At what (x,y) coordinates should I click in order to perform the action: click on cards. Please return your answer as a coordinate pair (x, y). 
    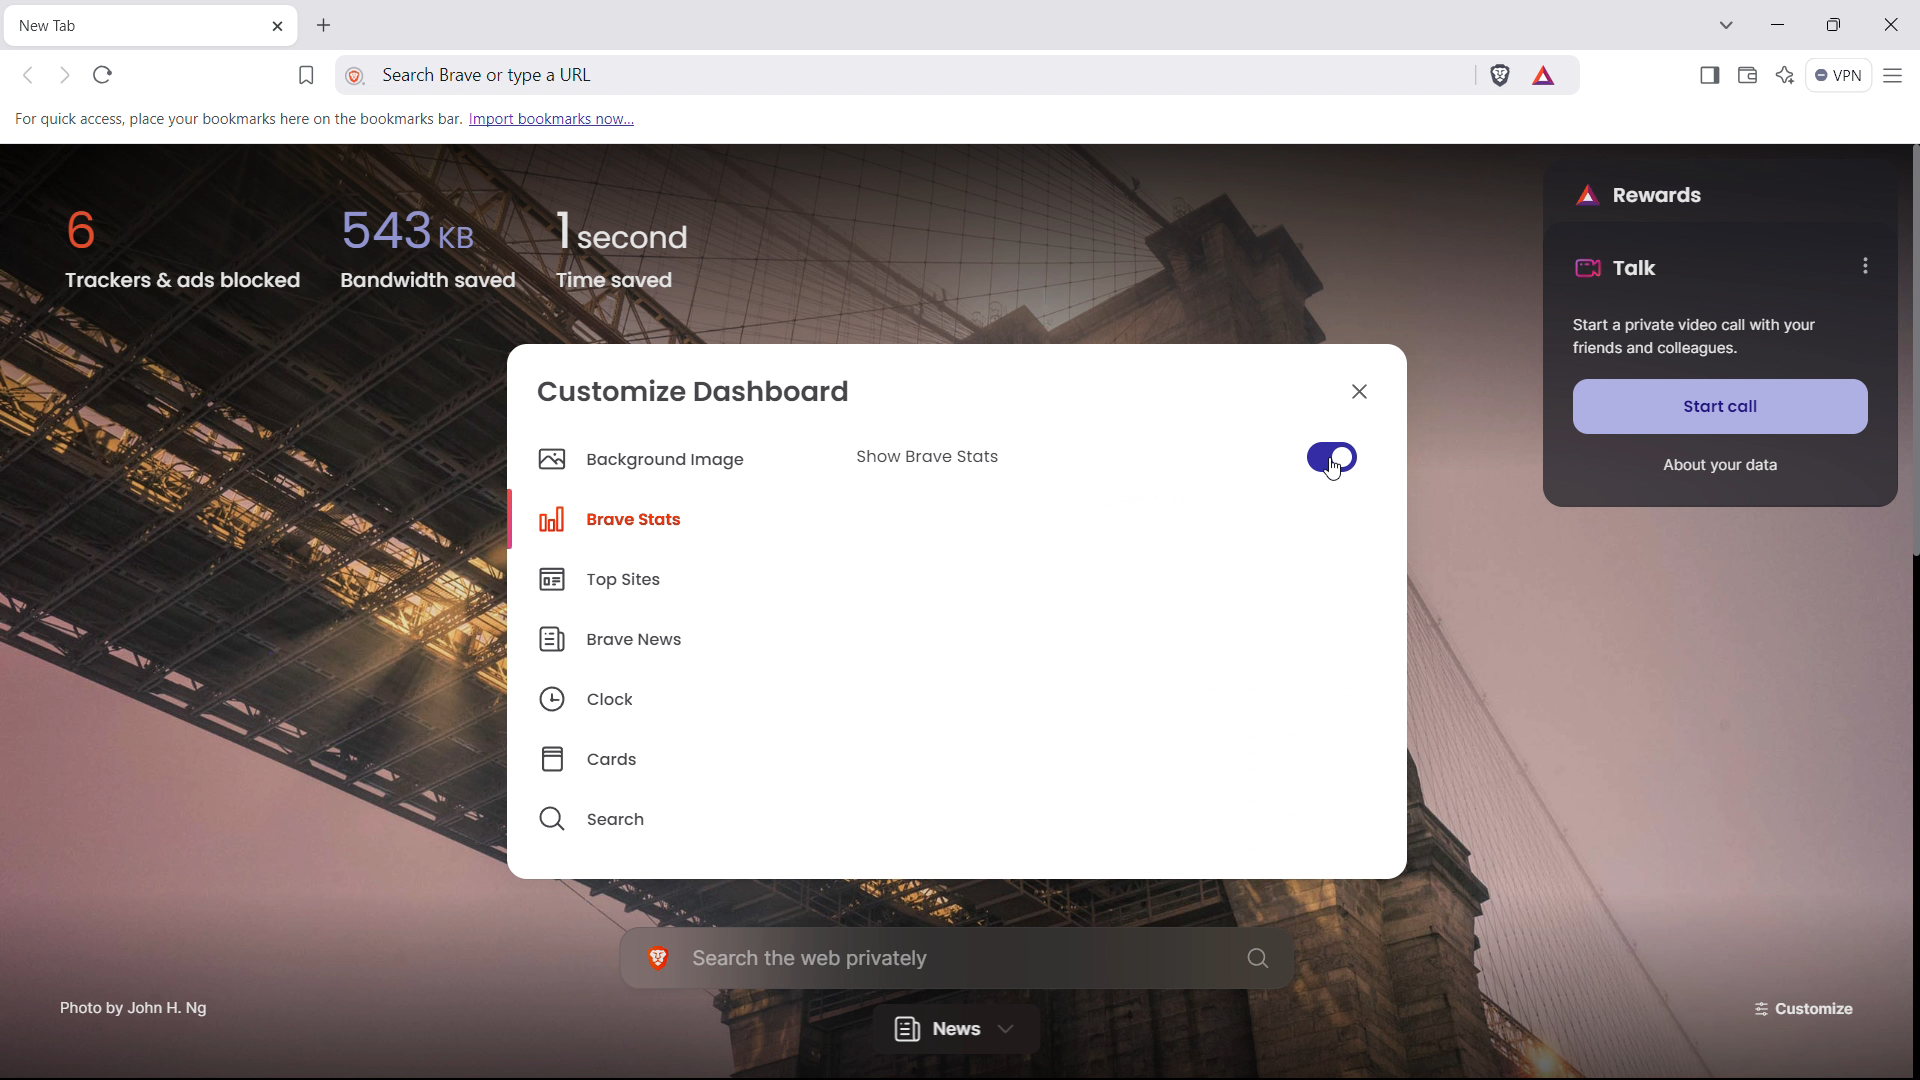
    Looking at the image, I should click on (669, 753).